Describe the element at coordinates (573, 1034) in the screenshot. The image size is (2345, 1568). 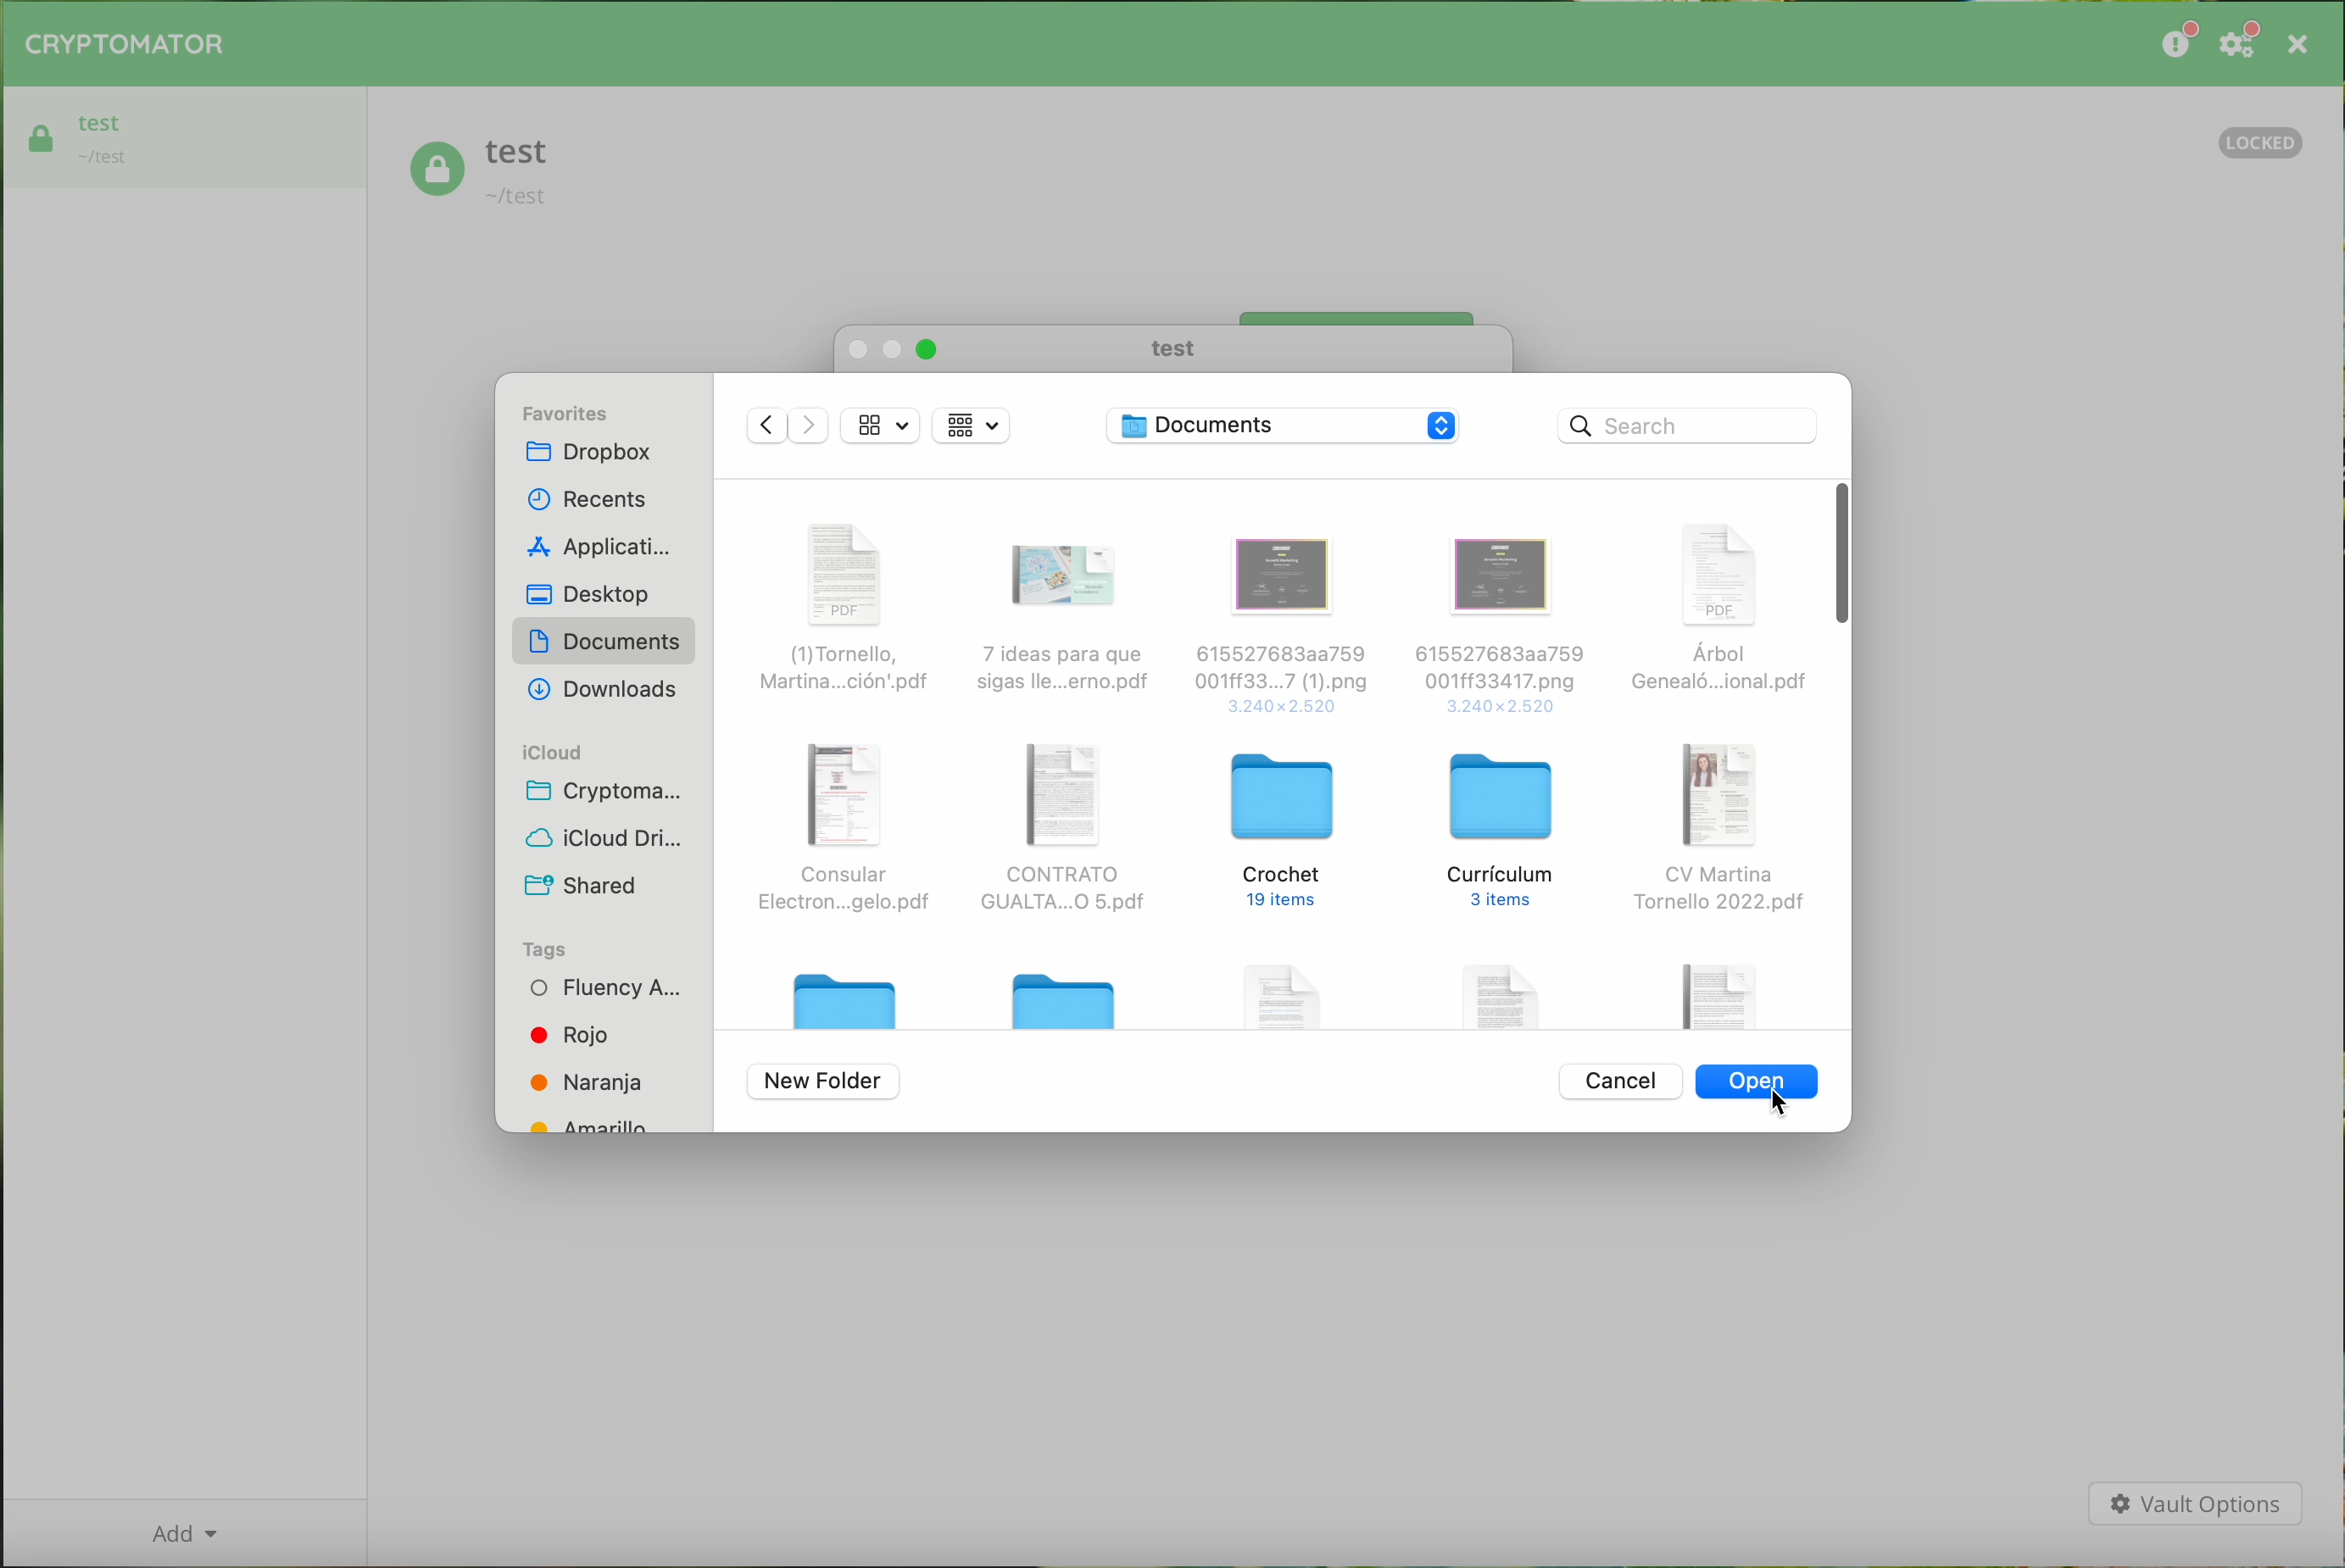
I see `red` at that location.